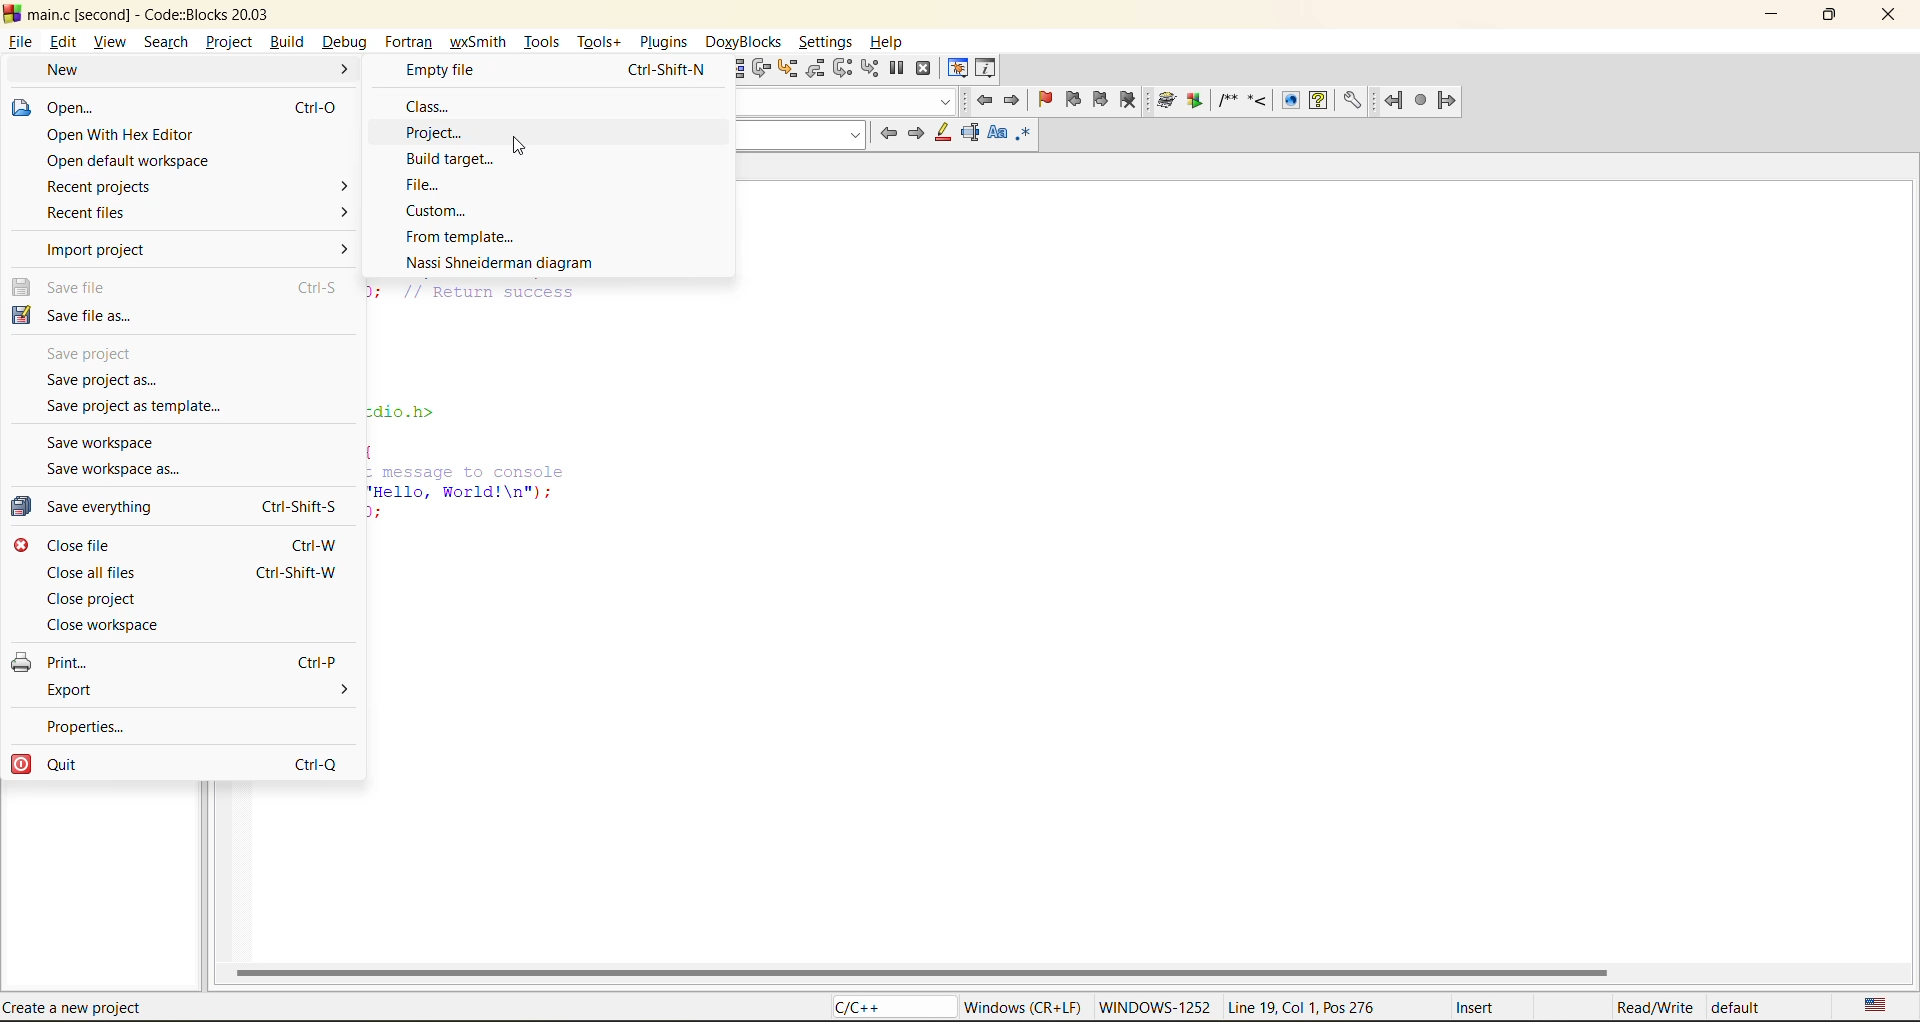  Describe the element at coordinates (231, 42) in the screenshot. I see `project` at that location.